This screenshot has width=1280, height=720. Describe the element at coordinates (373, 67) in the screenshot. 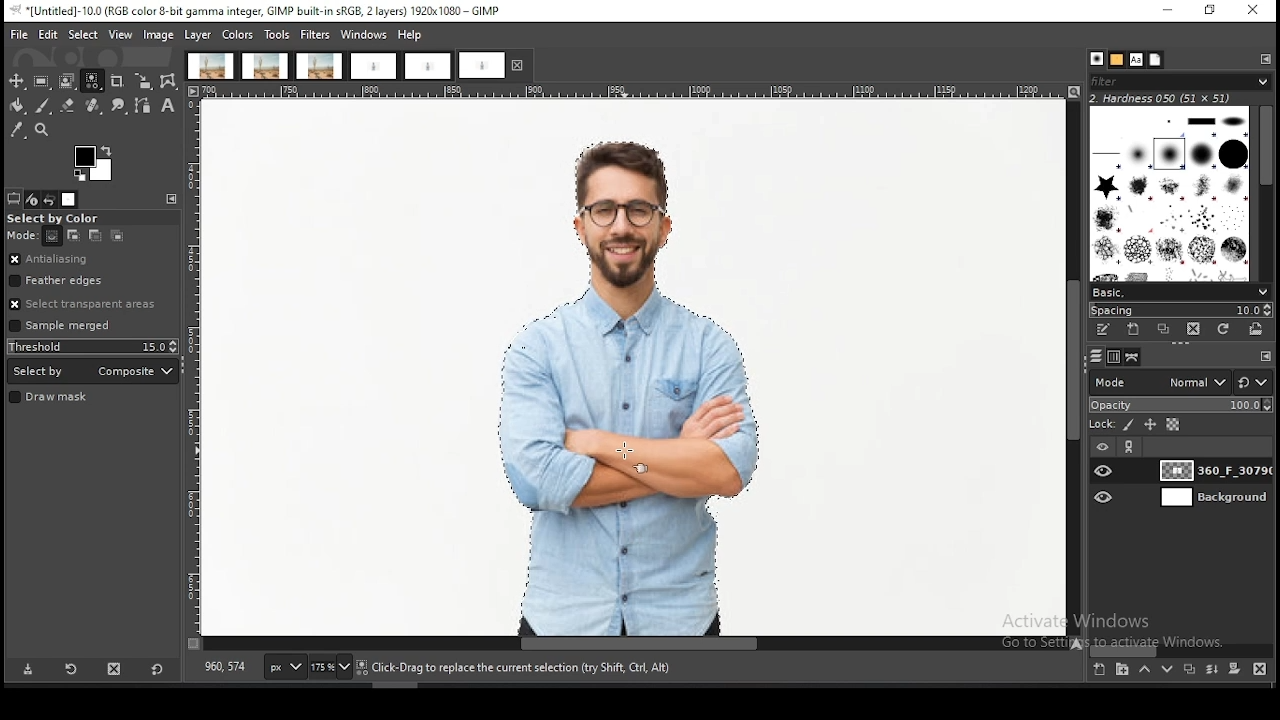

I see `project tab` at that location.